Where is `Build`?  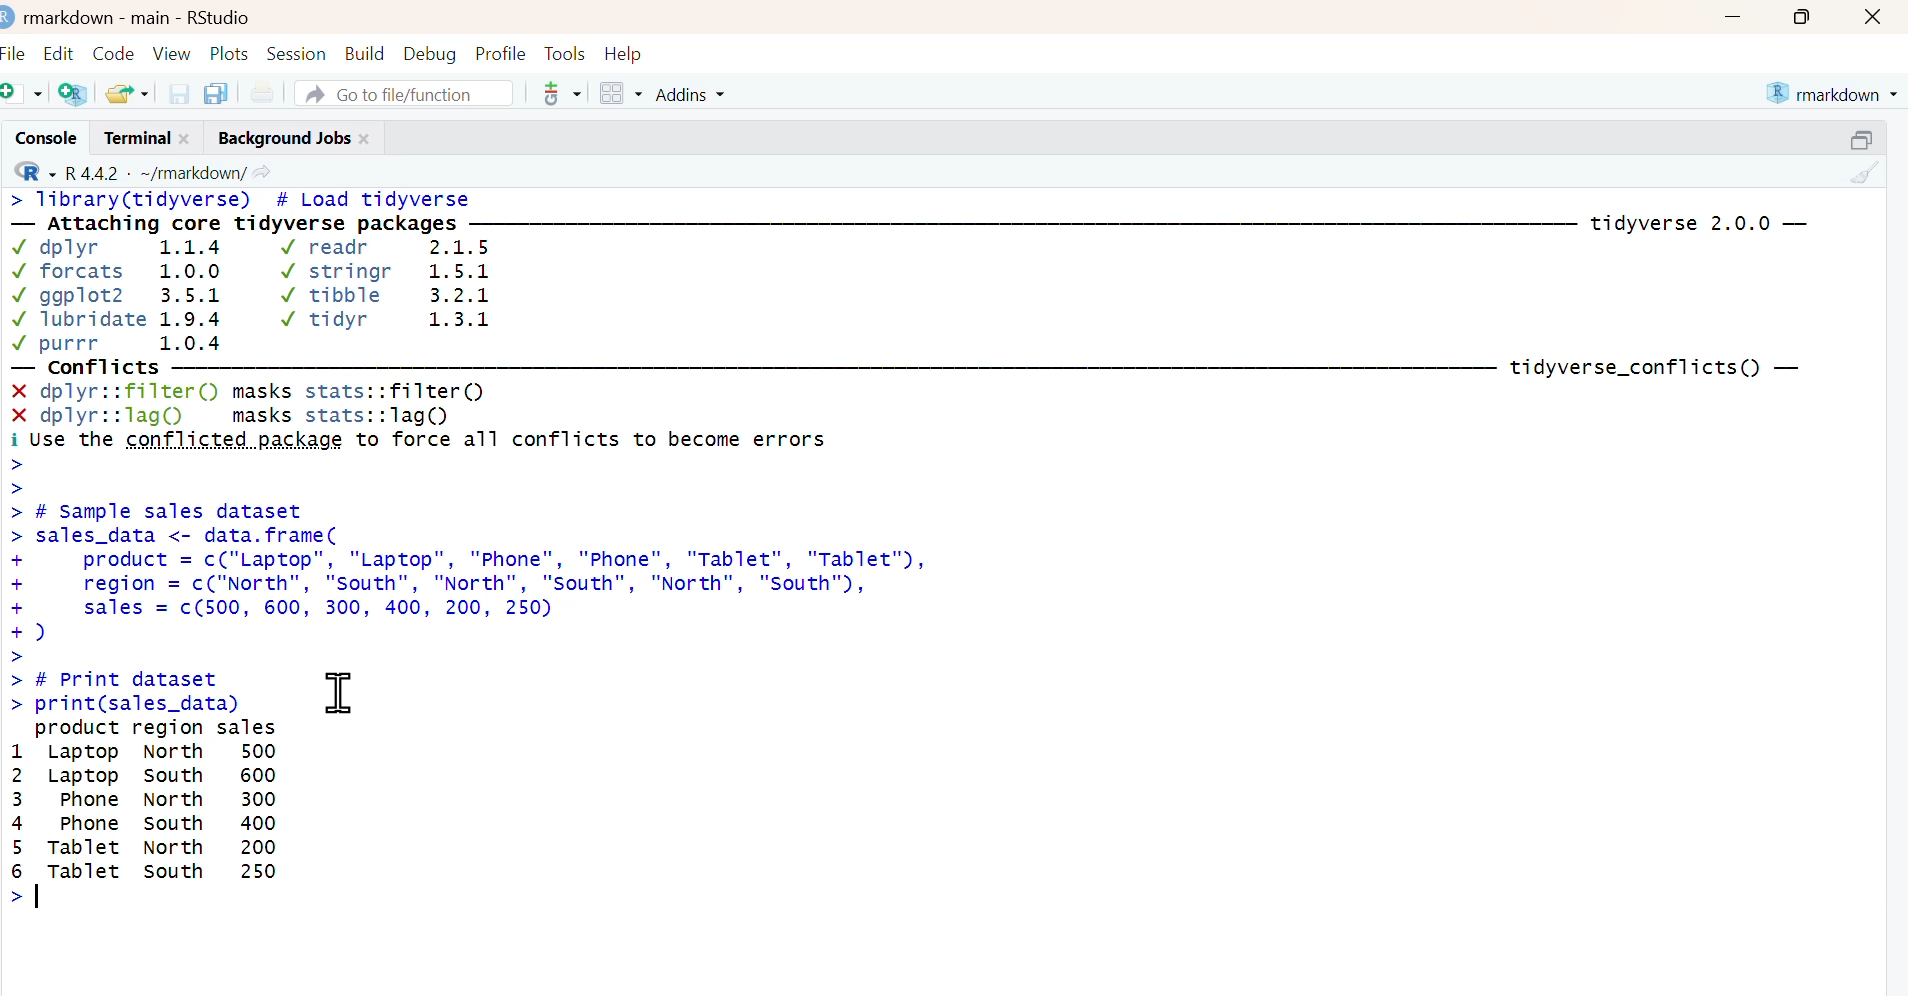
Build is located at coordinates (366, 49).